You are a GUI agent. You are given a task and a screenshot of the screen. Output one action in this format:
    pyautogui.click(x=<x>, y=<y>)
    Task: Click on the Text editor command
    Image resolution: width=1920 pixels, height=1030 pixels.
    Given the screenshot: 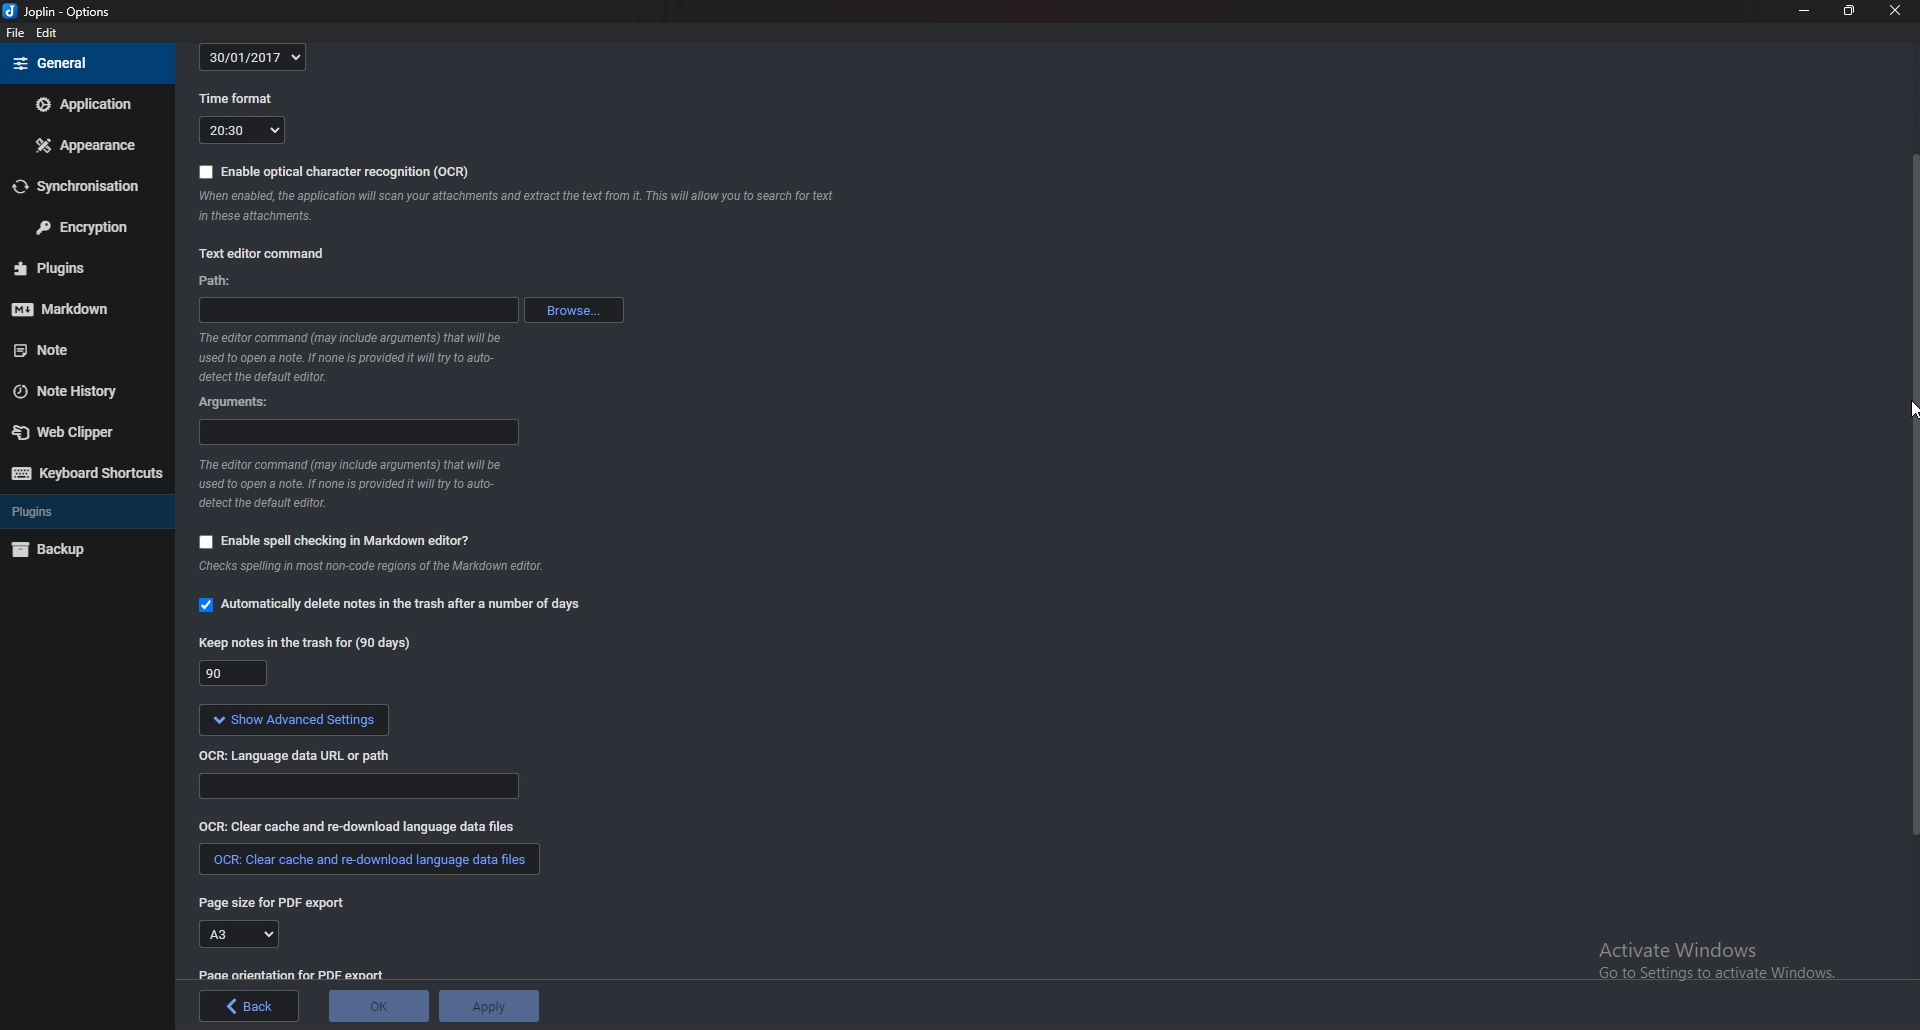 What is the action you would take?
    pyautogui.click(x=264, y=254)
    